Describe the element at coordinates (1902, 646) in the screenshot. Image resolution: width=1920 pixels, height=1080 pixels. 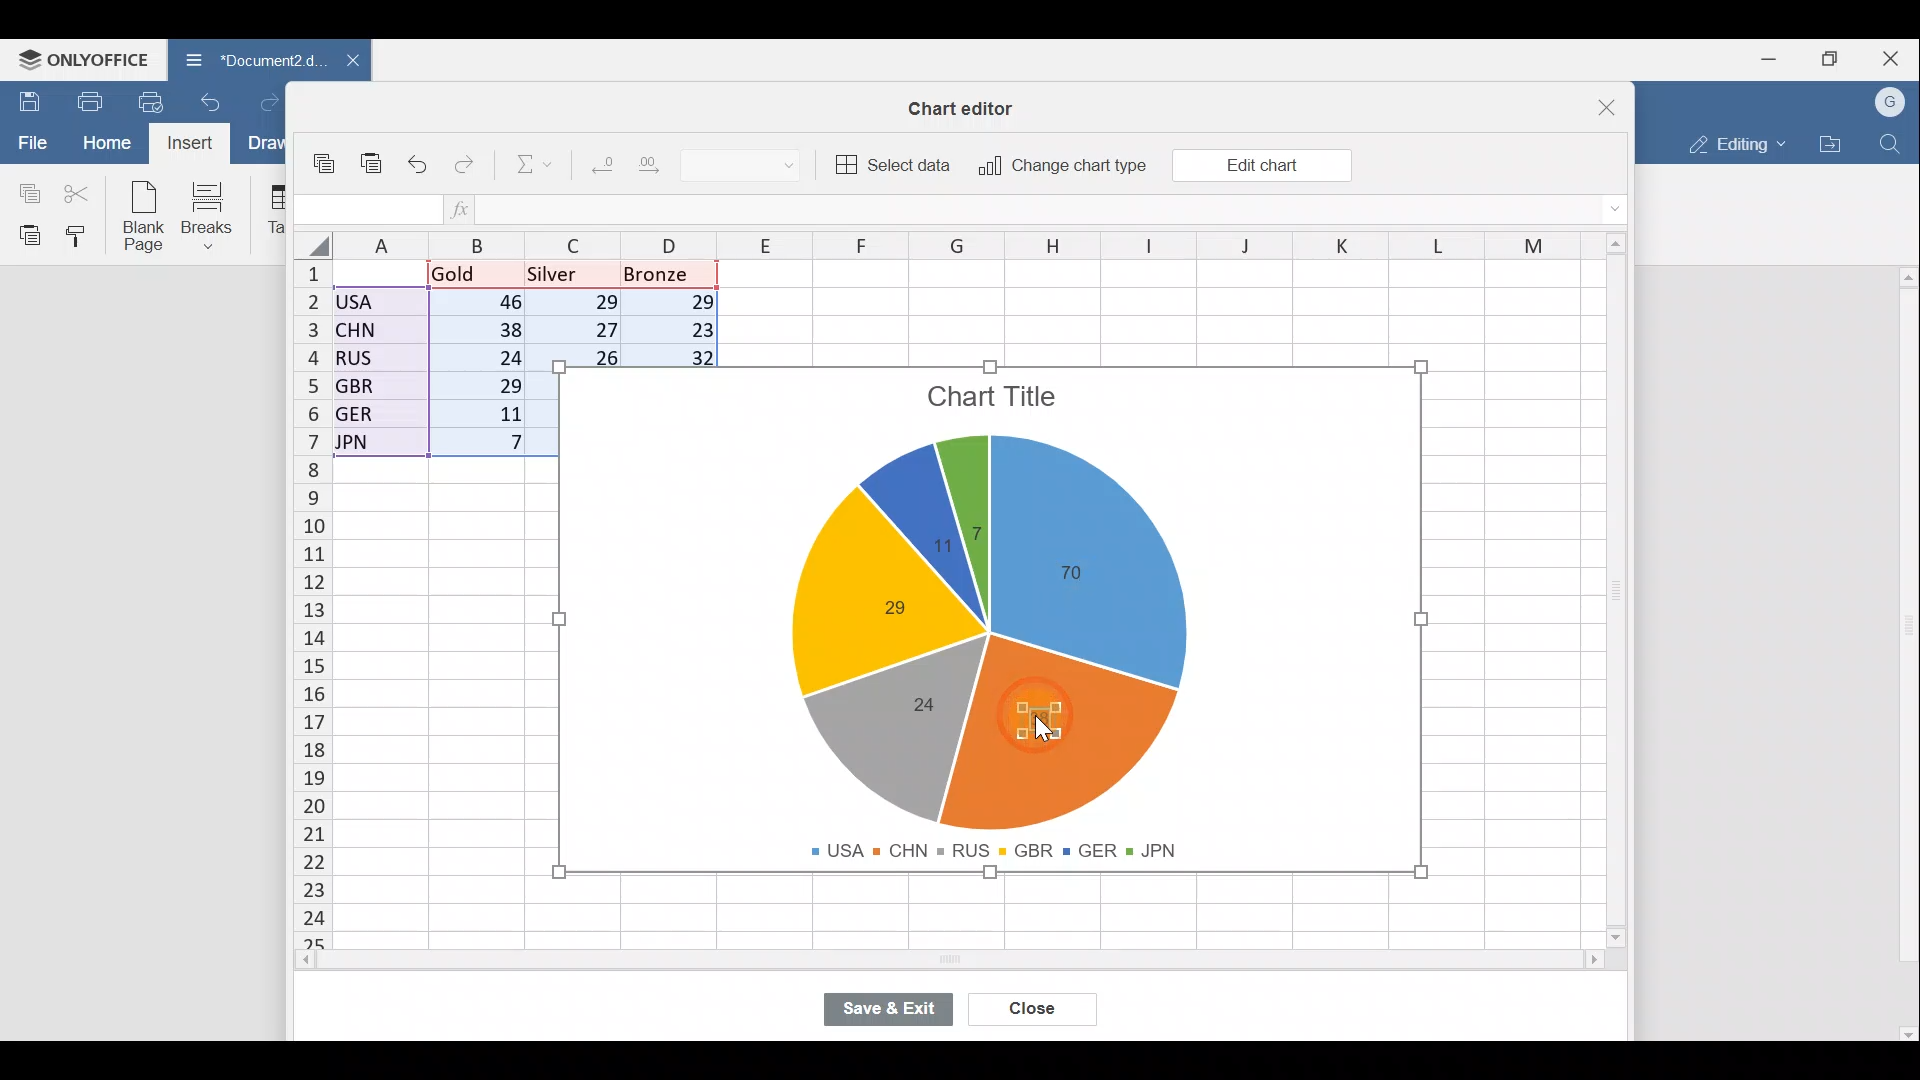
I see `Scroll bar` at that location.